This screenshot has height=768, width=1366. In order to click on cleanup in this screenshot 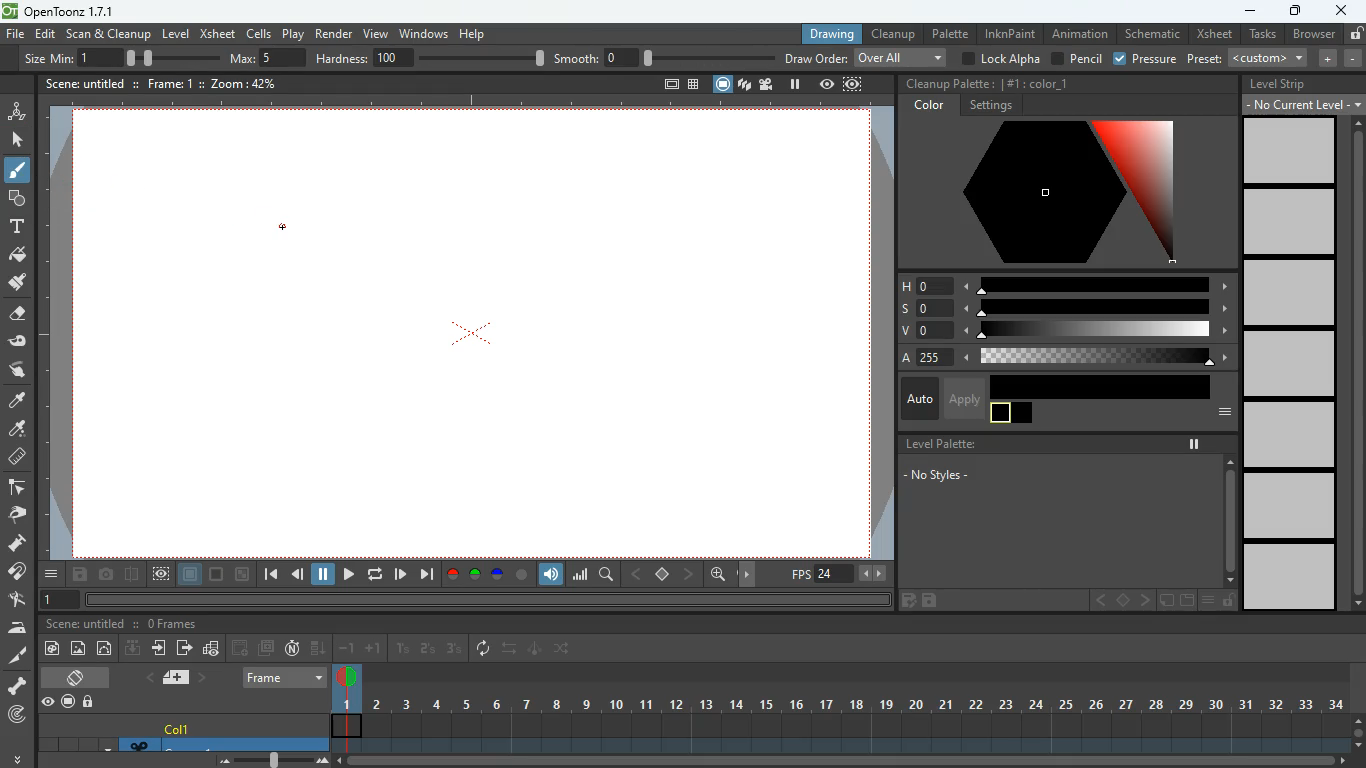, I will do `click(894, 33)`.